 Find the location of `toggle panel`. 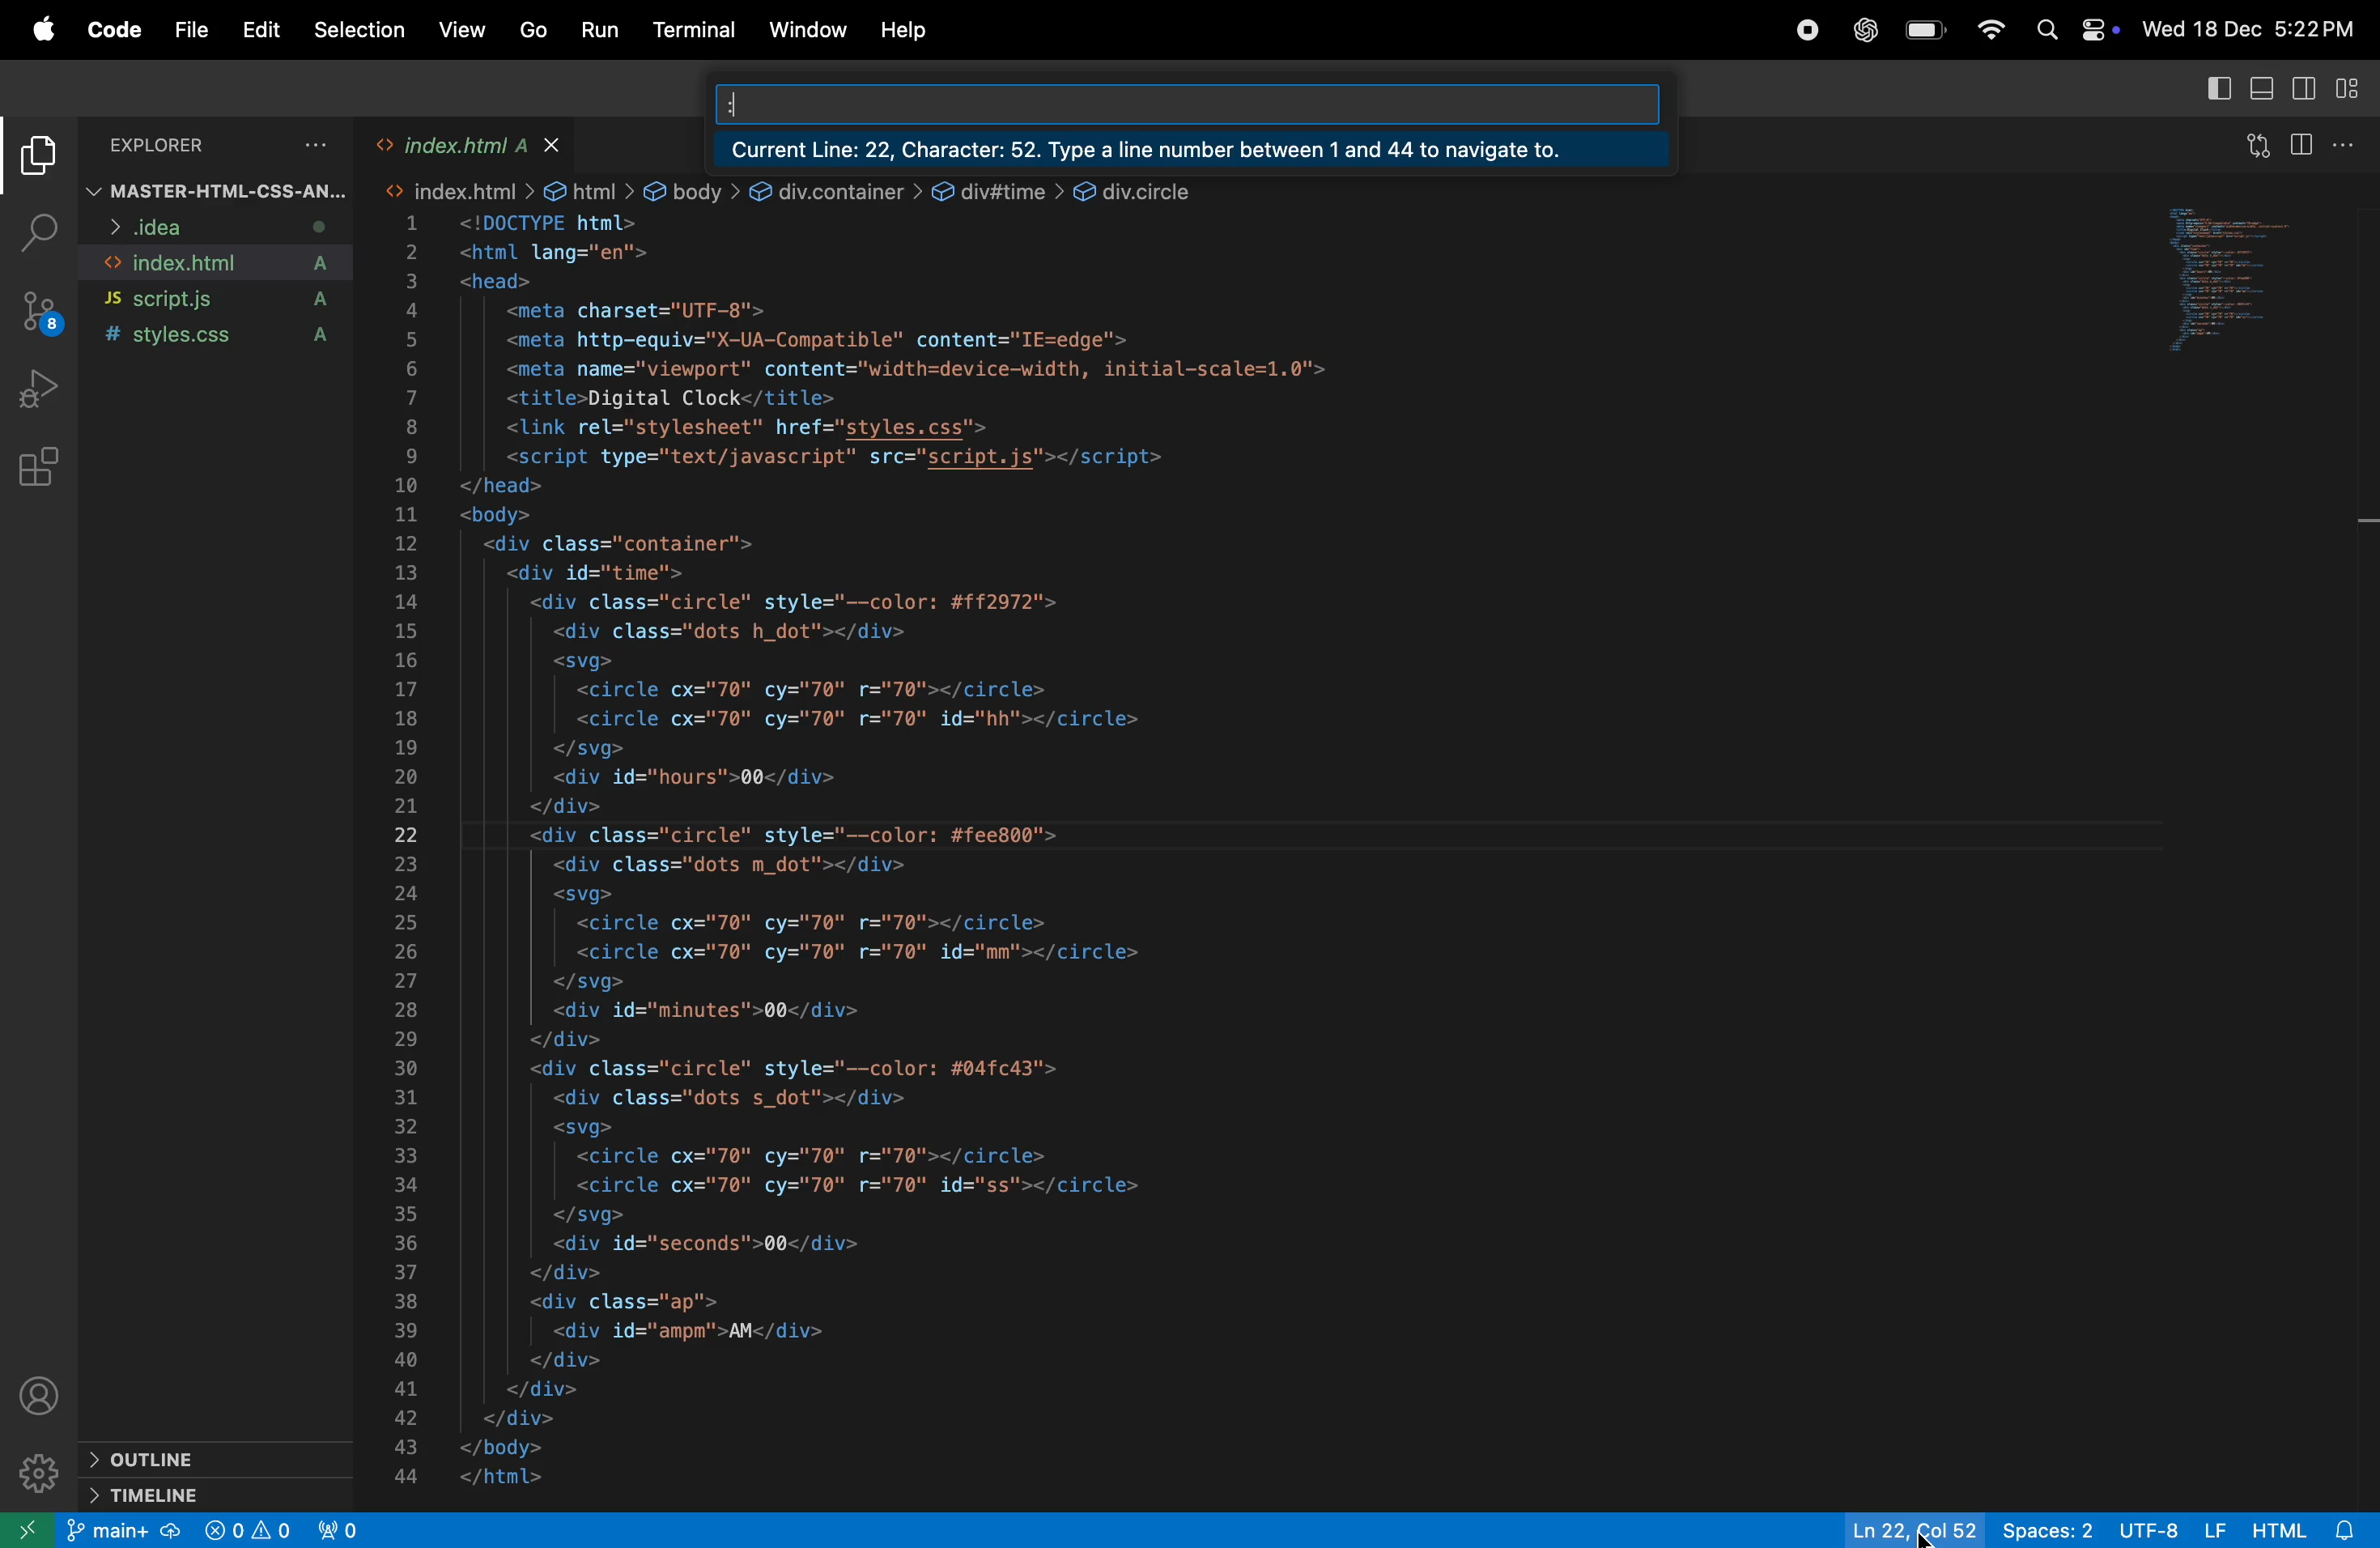

toggle panel is located at coordinates (2260, 88).